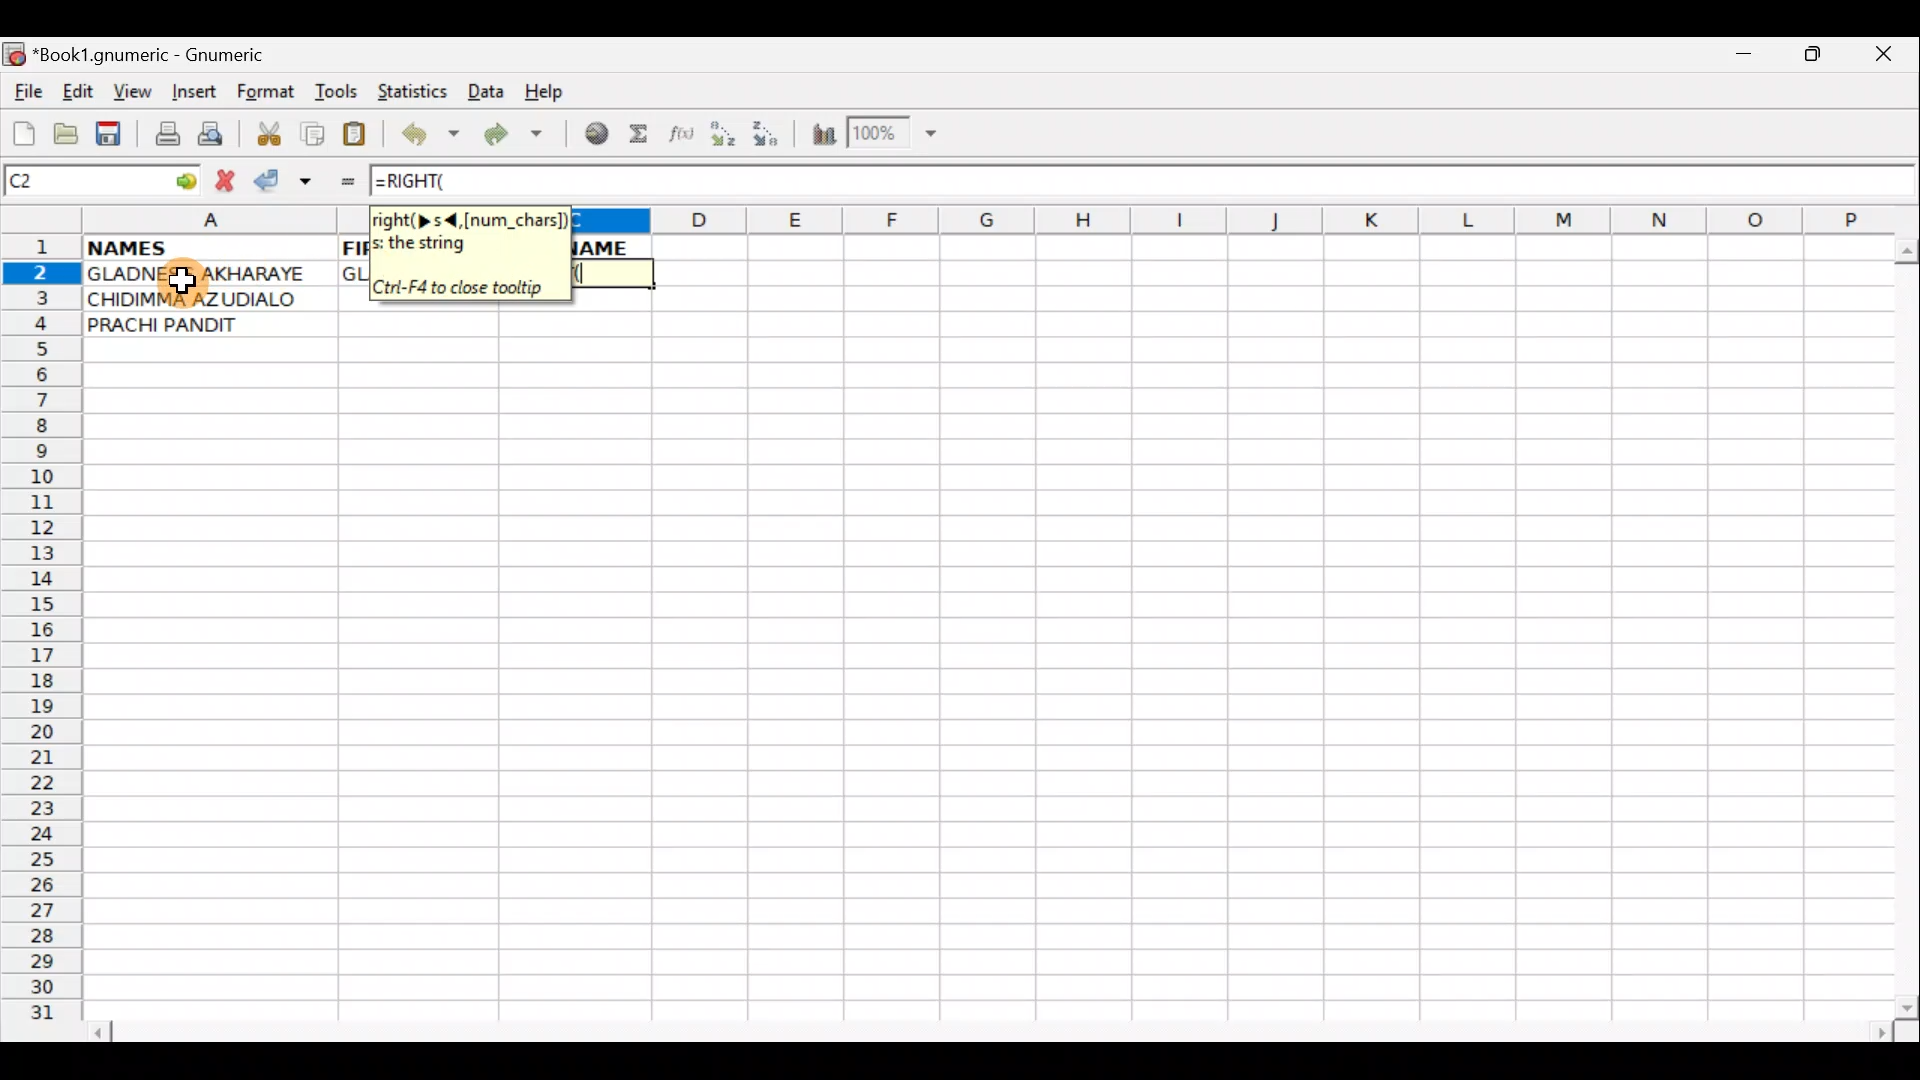 This screenshot has width=1920, height=1080. Describe the element at coordinates (895, 136) in the screenshot. I see `Zoom` at that location.